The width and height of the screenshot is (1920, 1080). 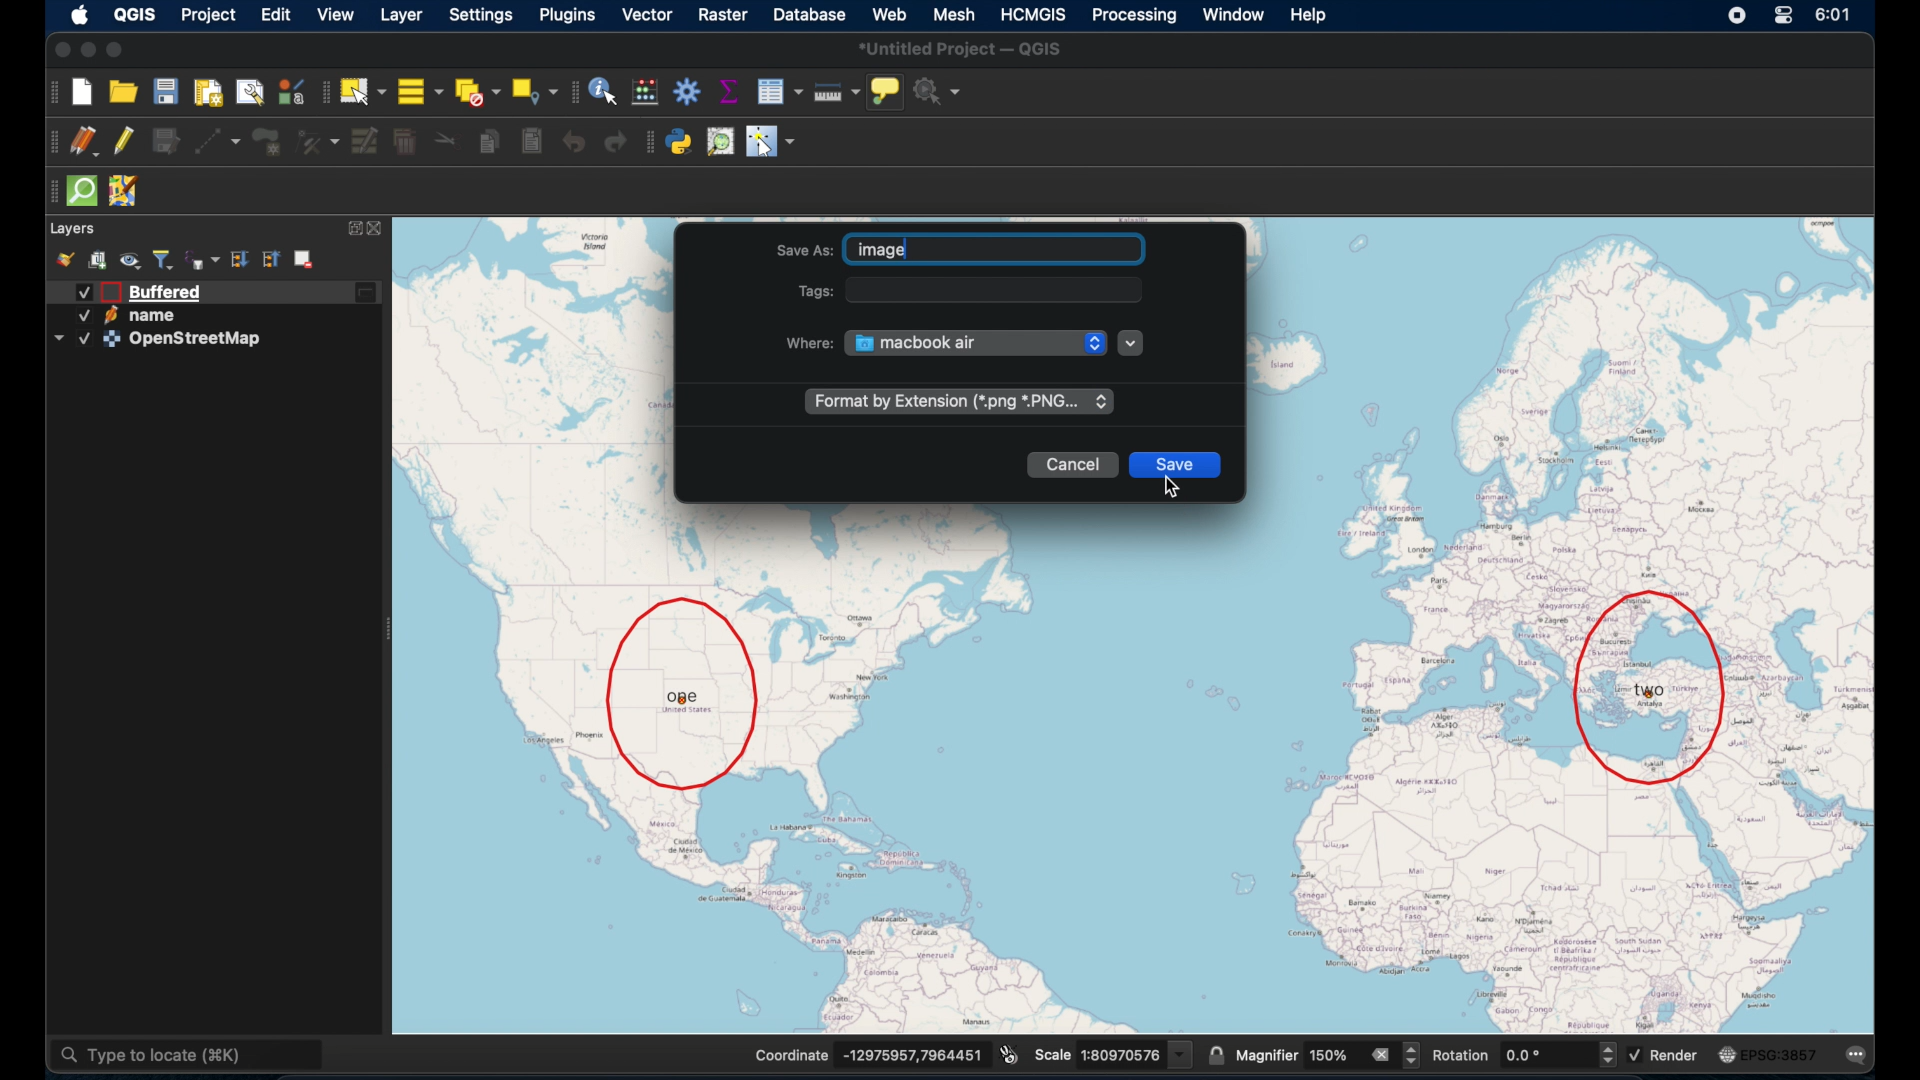 What do you see at coordinates (123, 192) in the screenshot?
I see `jsom remote` at bounding box center [123, 192].